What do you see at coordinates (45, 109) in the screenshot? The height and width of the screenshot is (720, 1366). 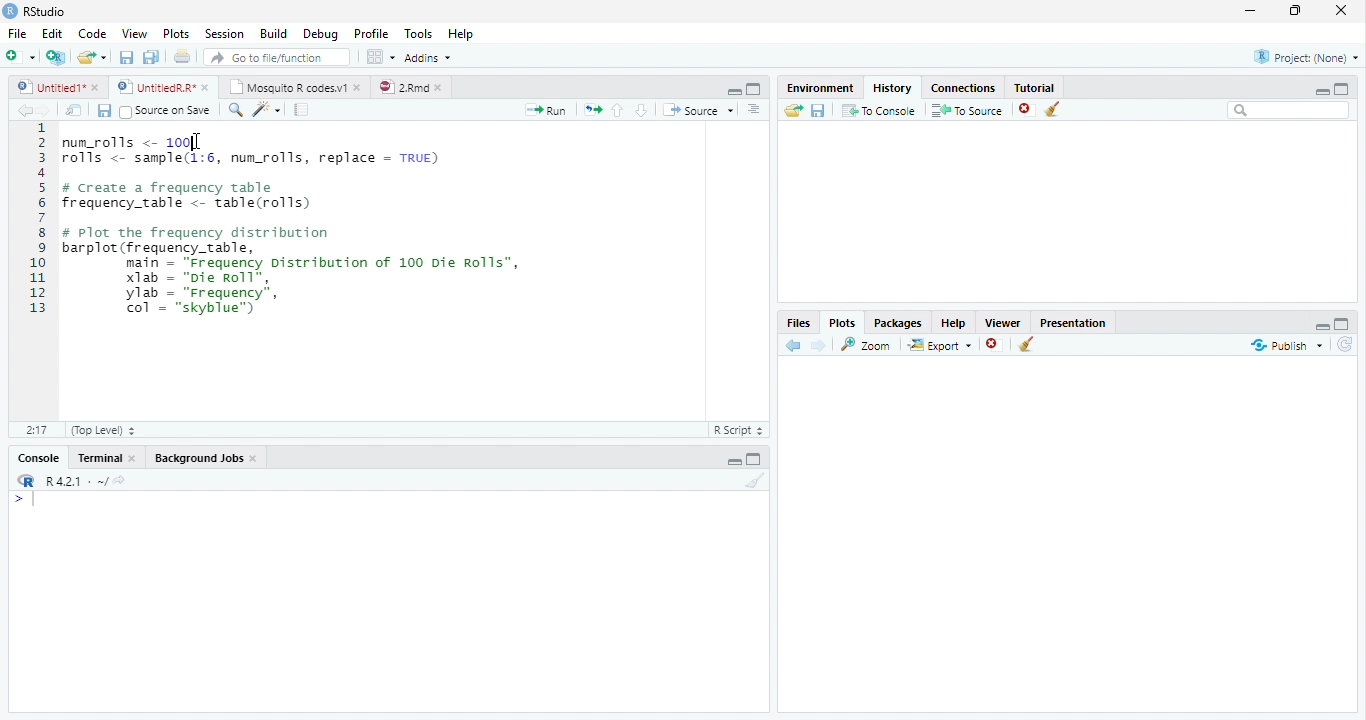 I see `Next Source Location` at bounding box center [45, 109].